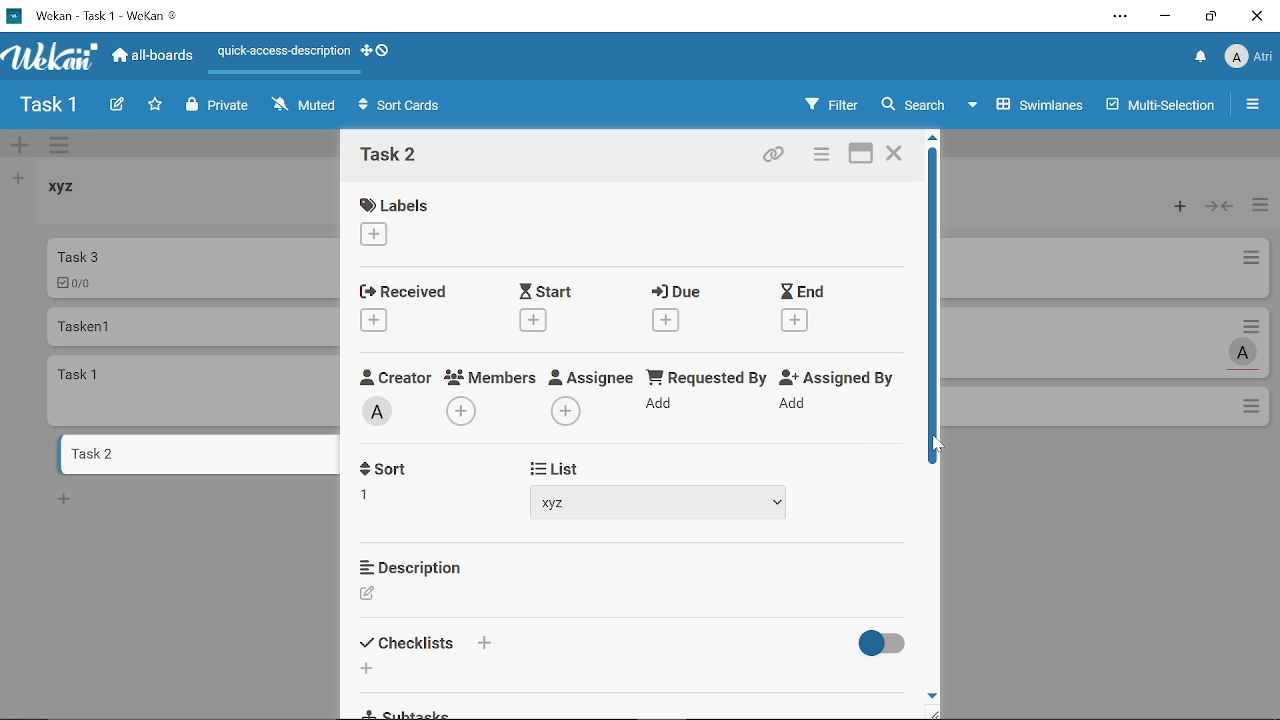  Describe the element at coordinates (364, 496) in the screenshot. I see `1` at that location.